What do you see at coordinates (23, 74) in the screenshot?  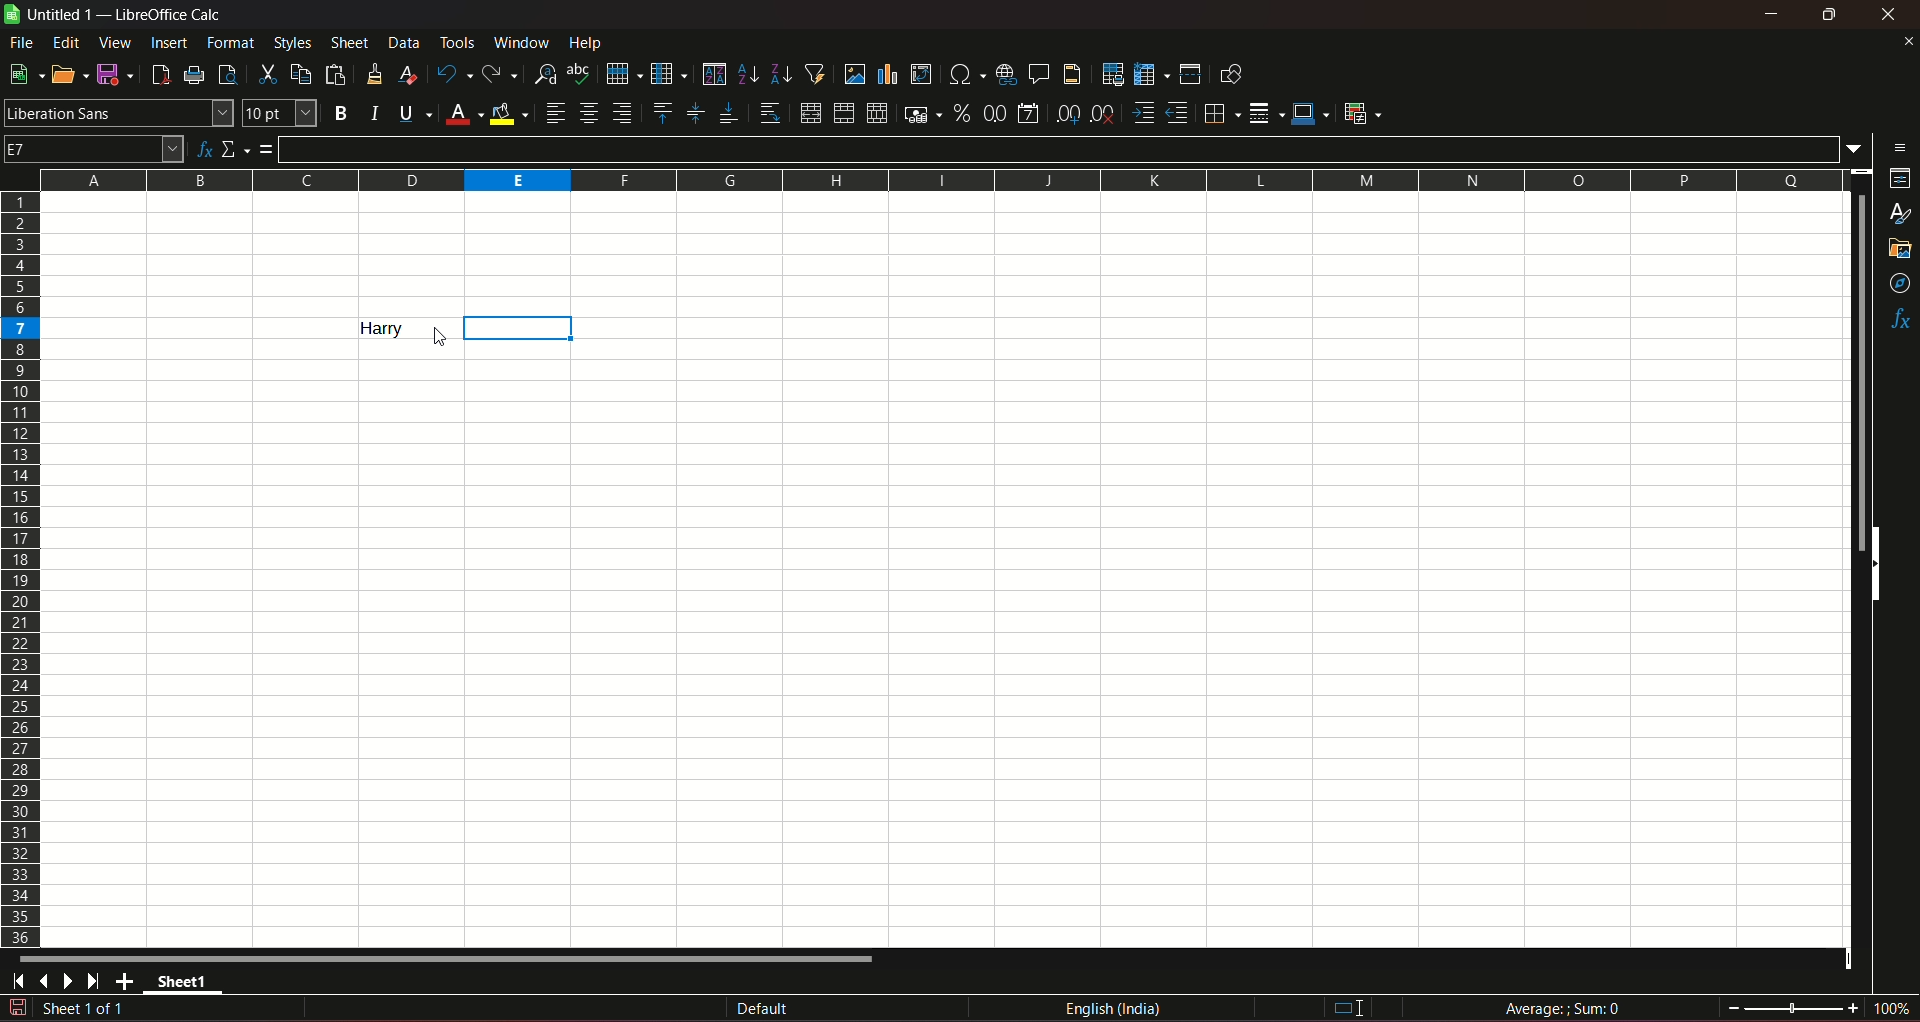 I see `new` at bounding box center [23, 74].